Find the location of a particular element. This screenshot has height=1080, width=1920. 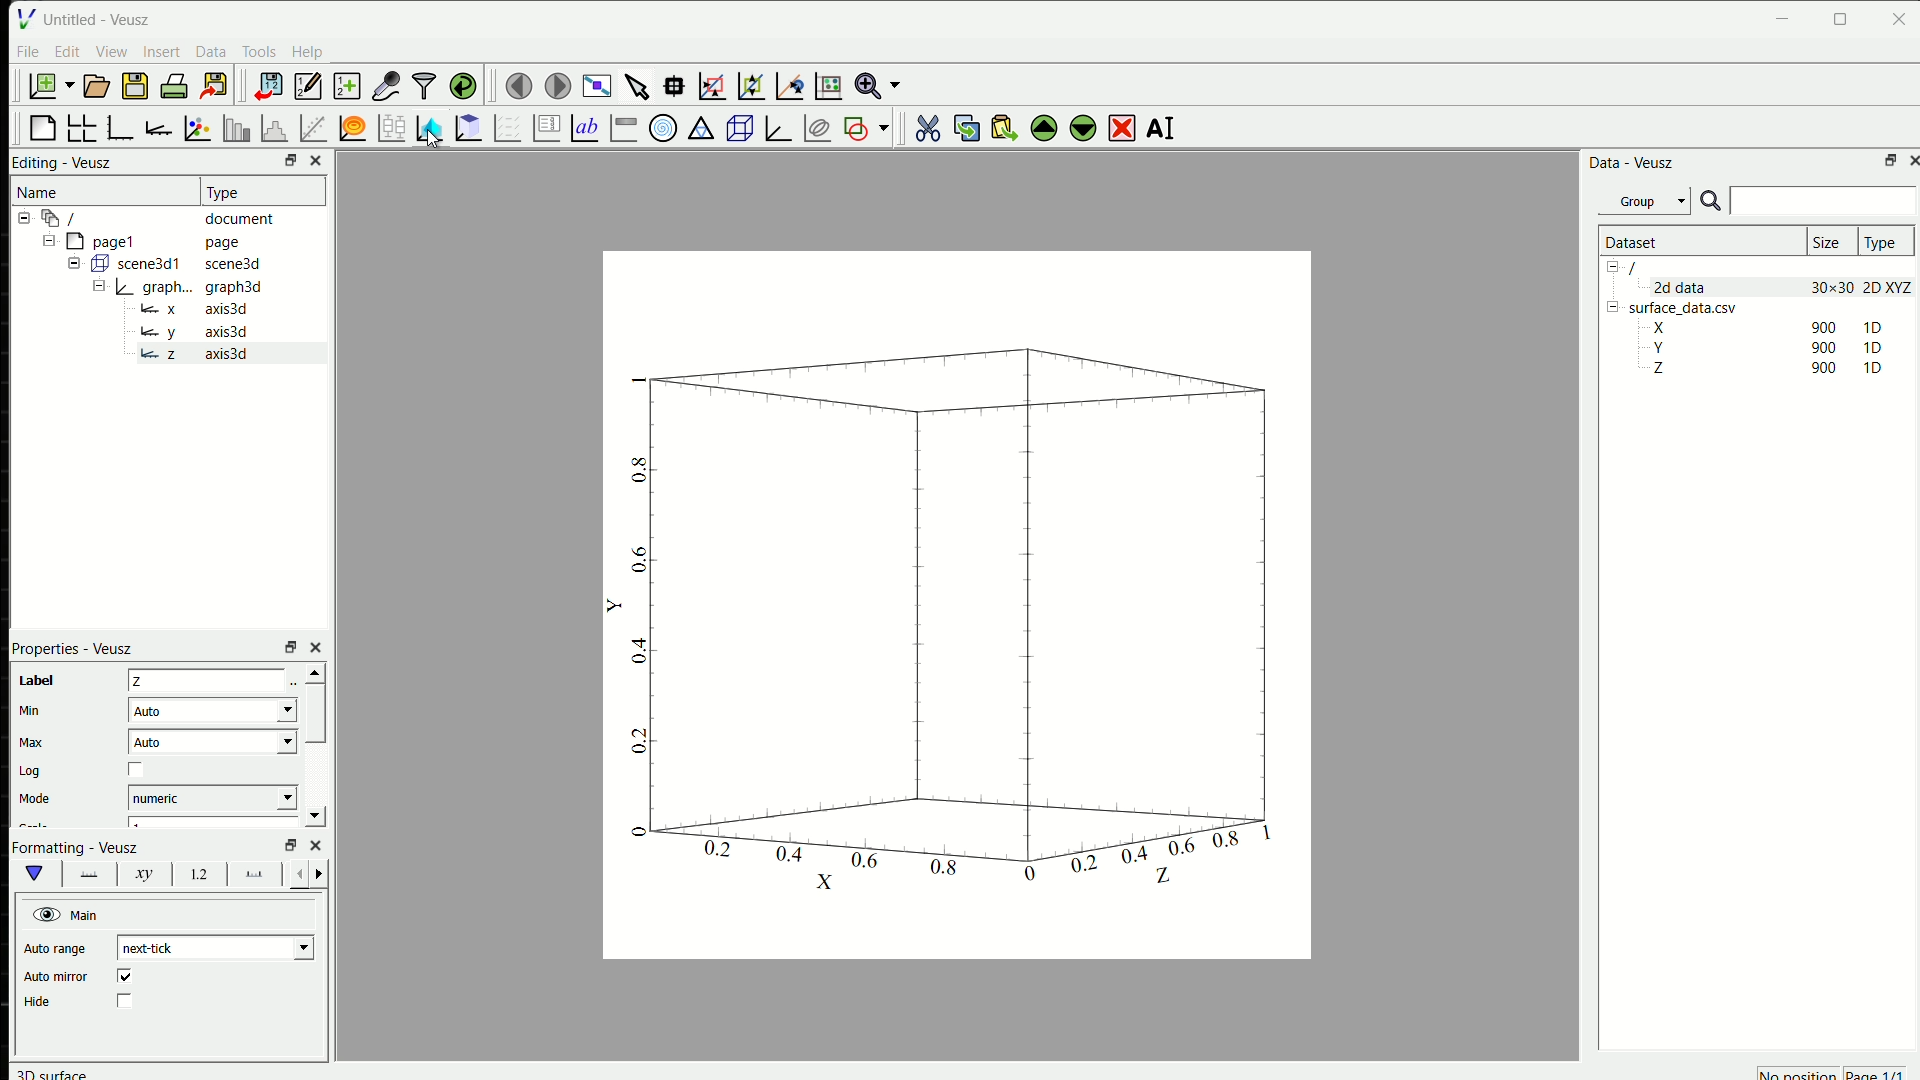

close is located at coordinates (317, 160).